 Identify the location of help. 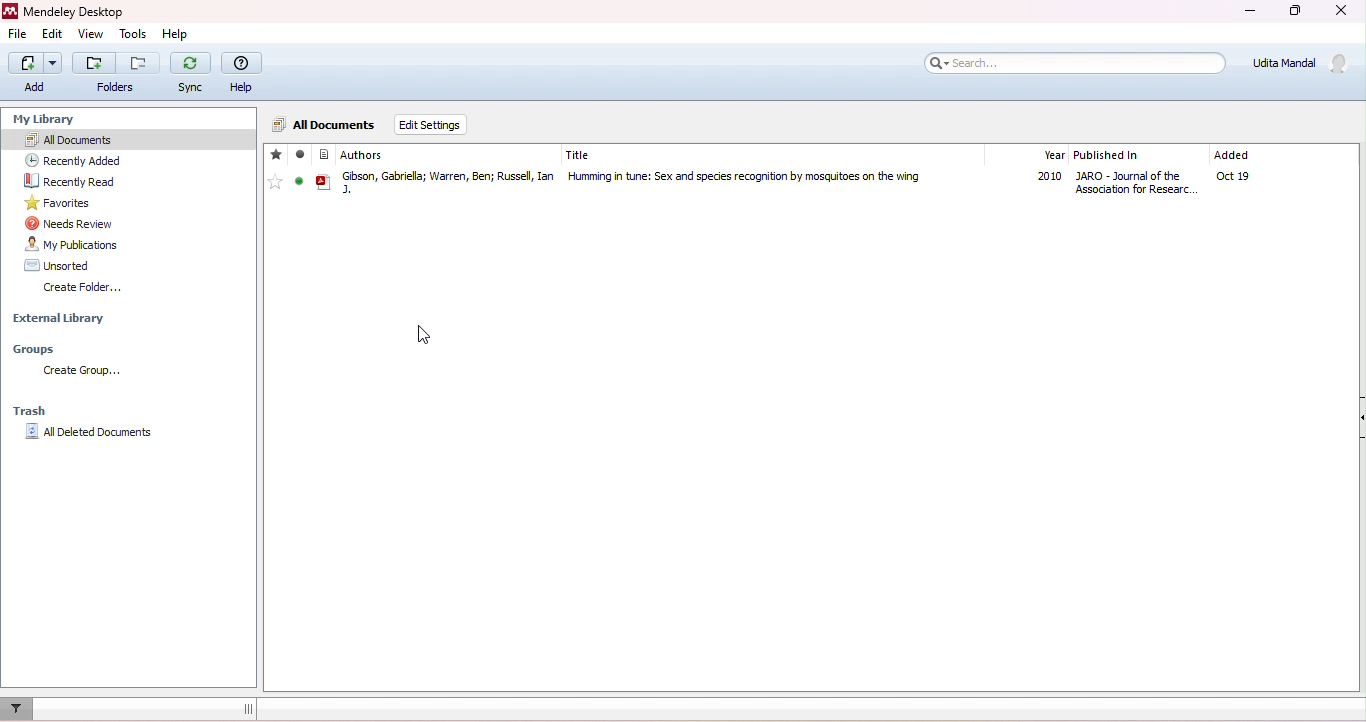
(243, 73).